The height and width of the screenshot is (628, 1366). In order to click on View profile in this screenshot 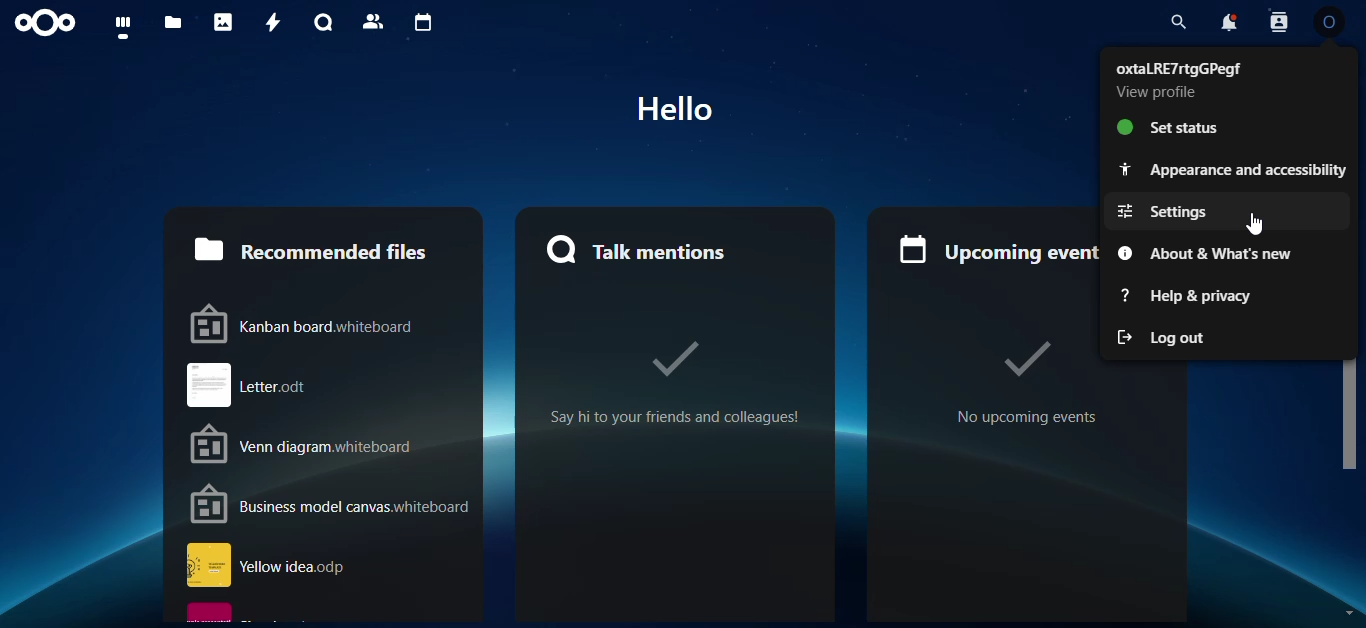, I will do `click(1155, 92)`.